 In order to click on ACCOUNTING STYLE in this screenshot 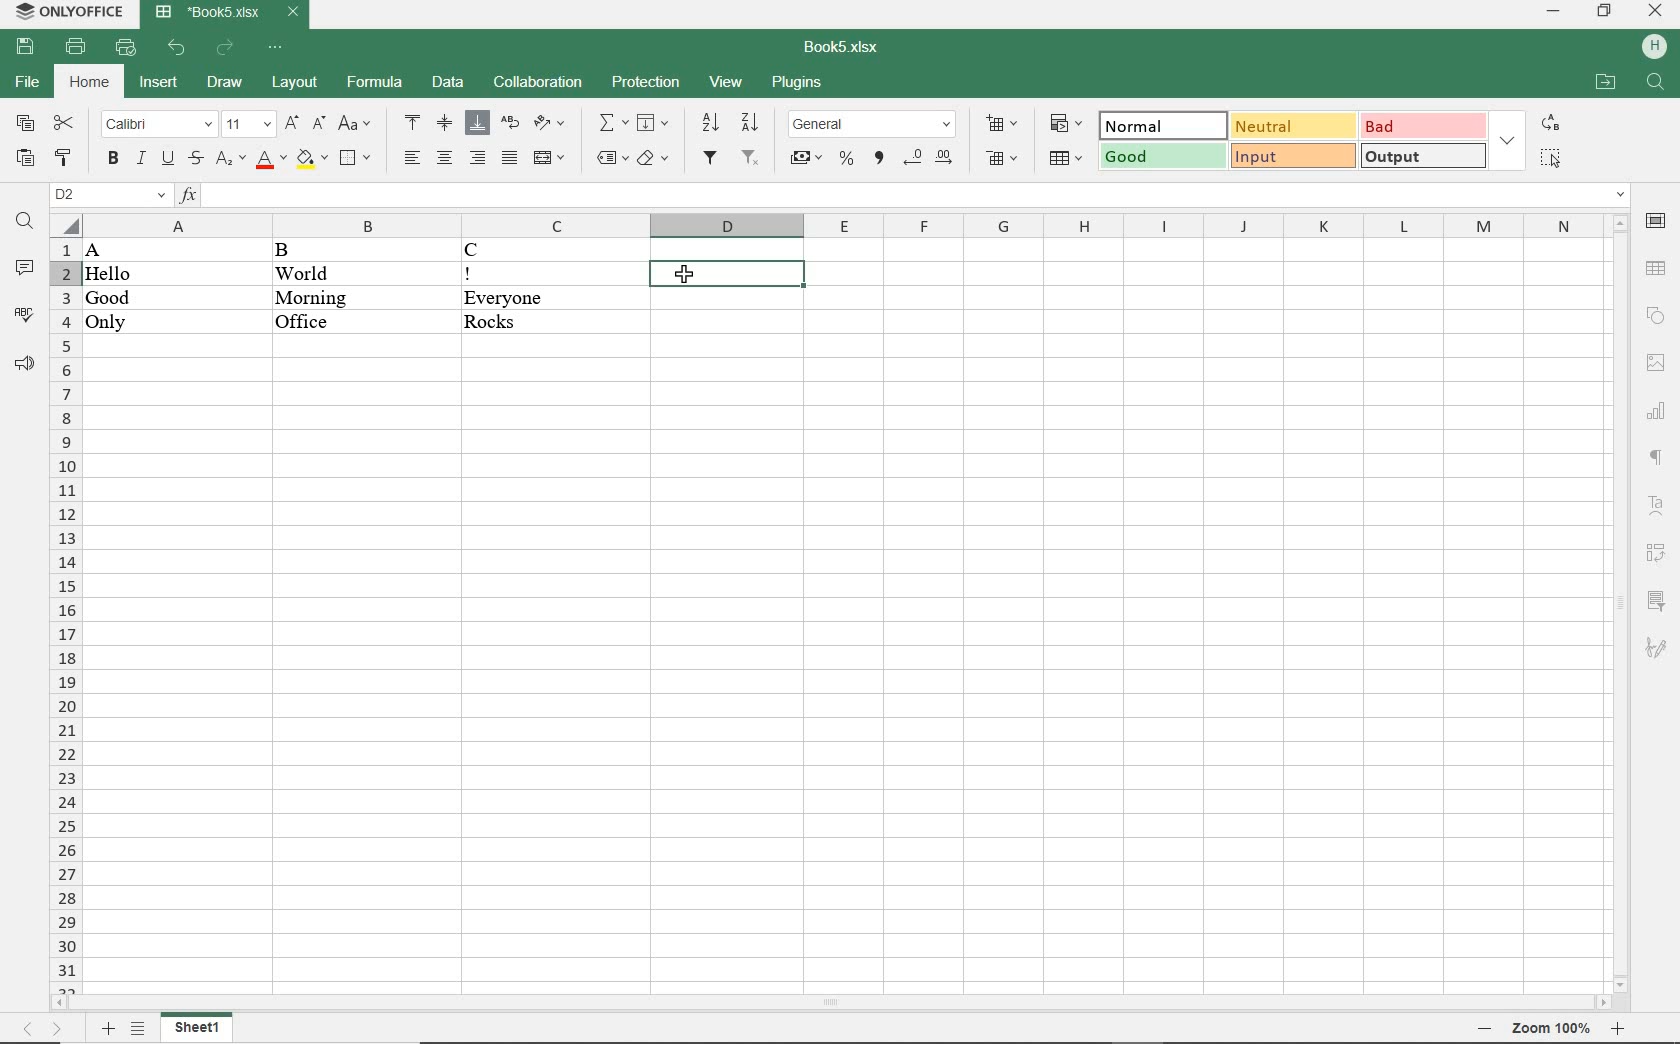, I will do `click(805, 158)`.